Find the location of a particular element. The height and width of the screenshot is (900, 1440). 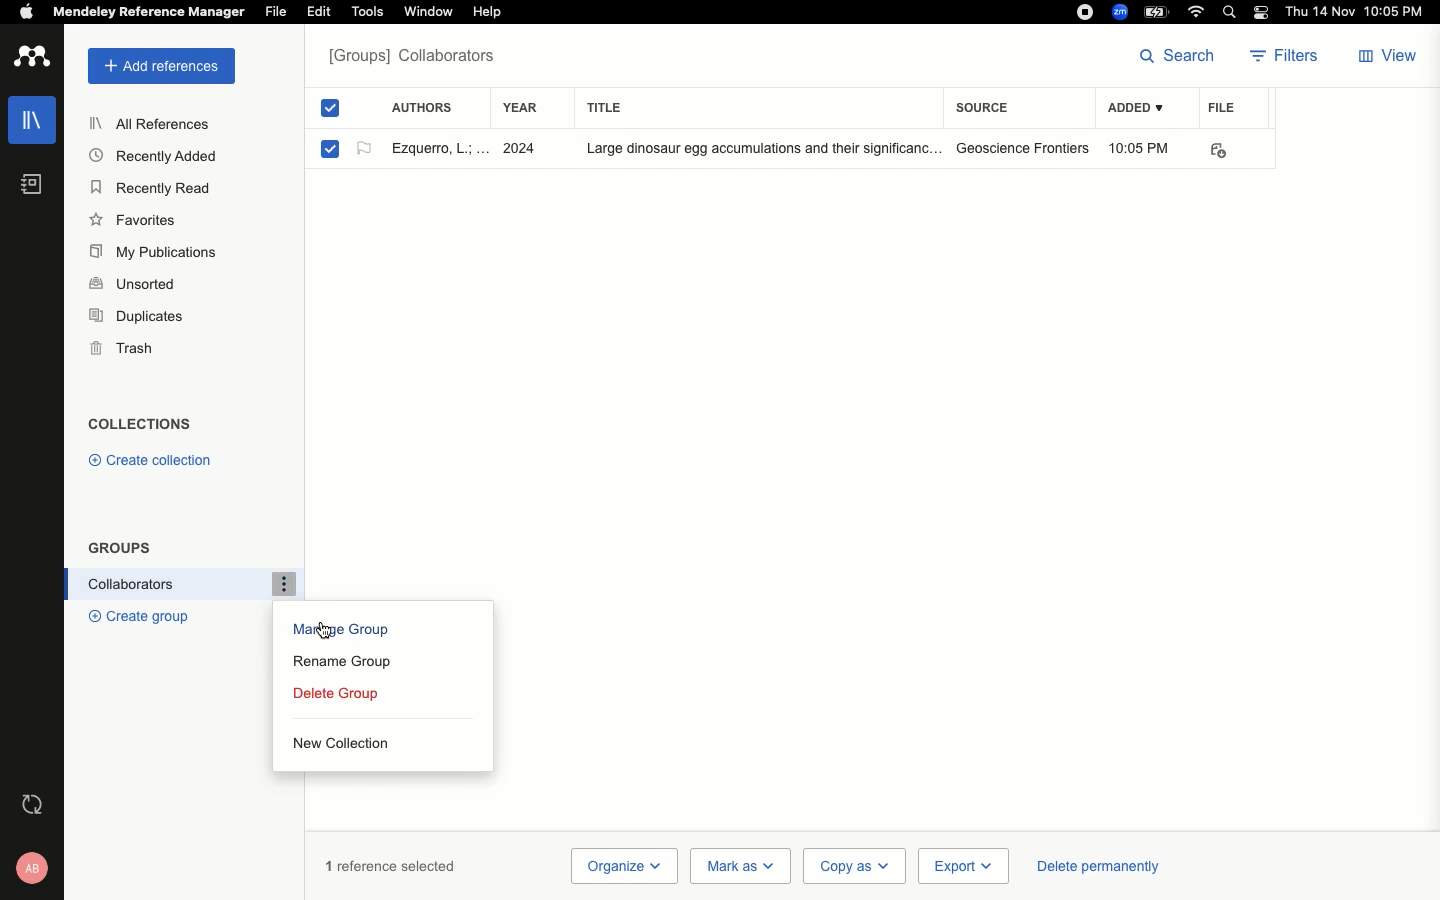

Selecting checkbox is located at coordinates (330, 148).